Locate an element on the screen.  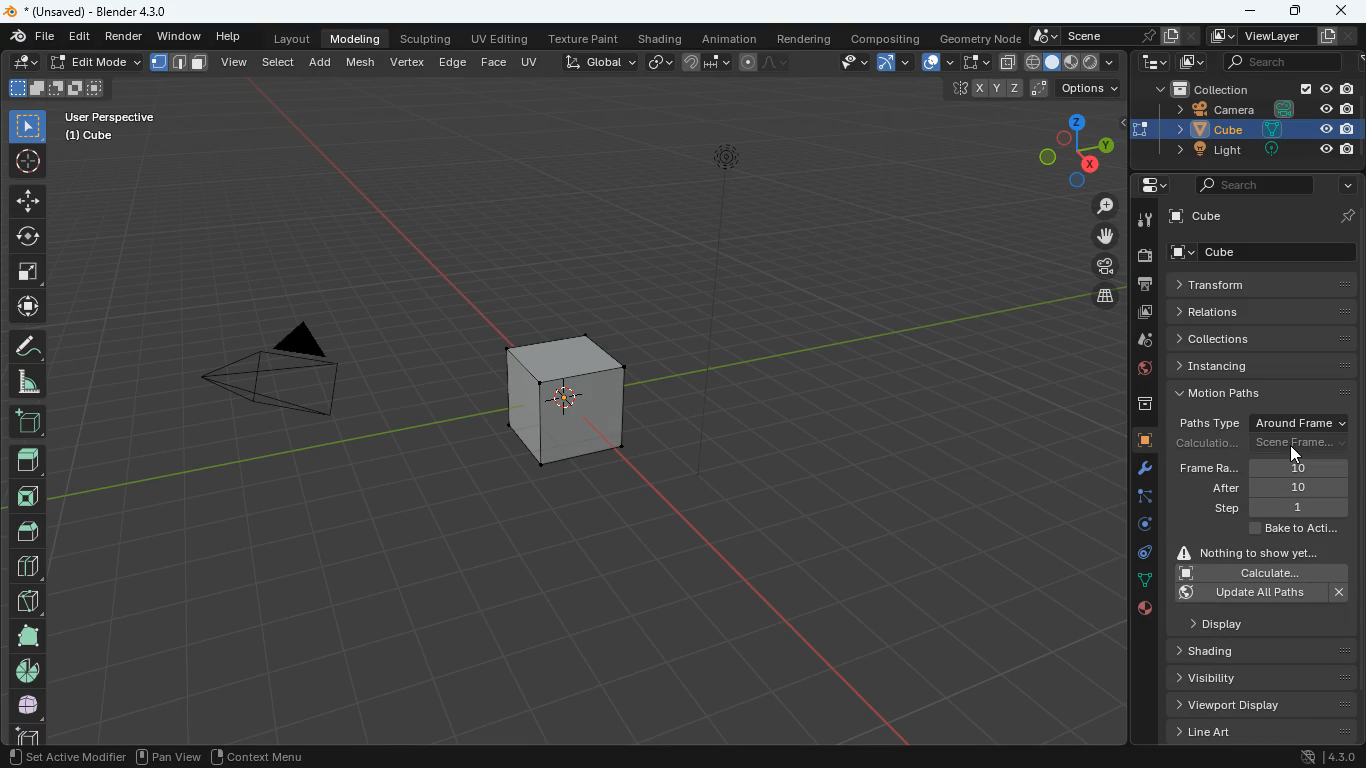
angle is located at coordinates (31, 381).